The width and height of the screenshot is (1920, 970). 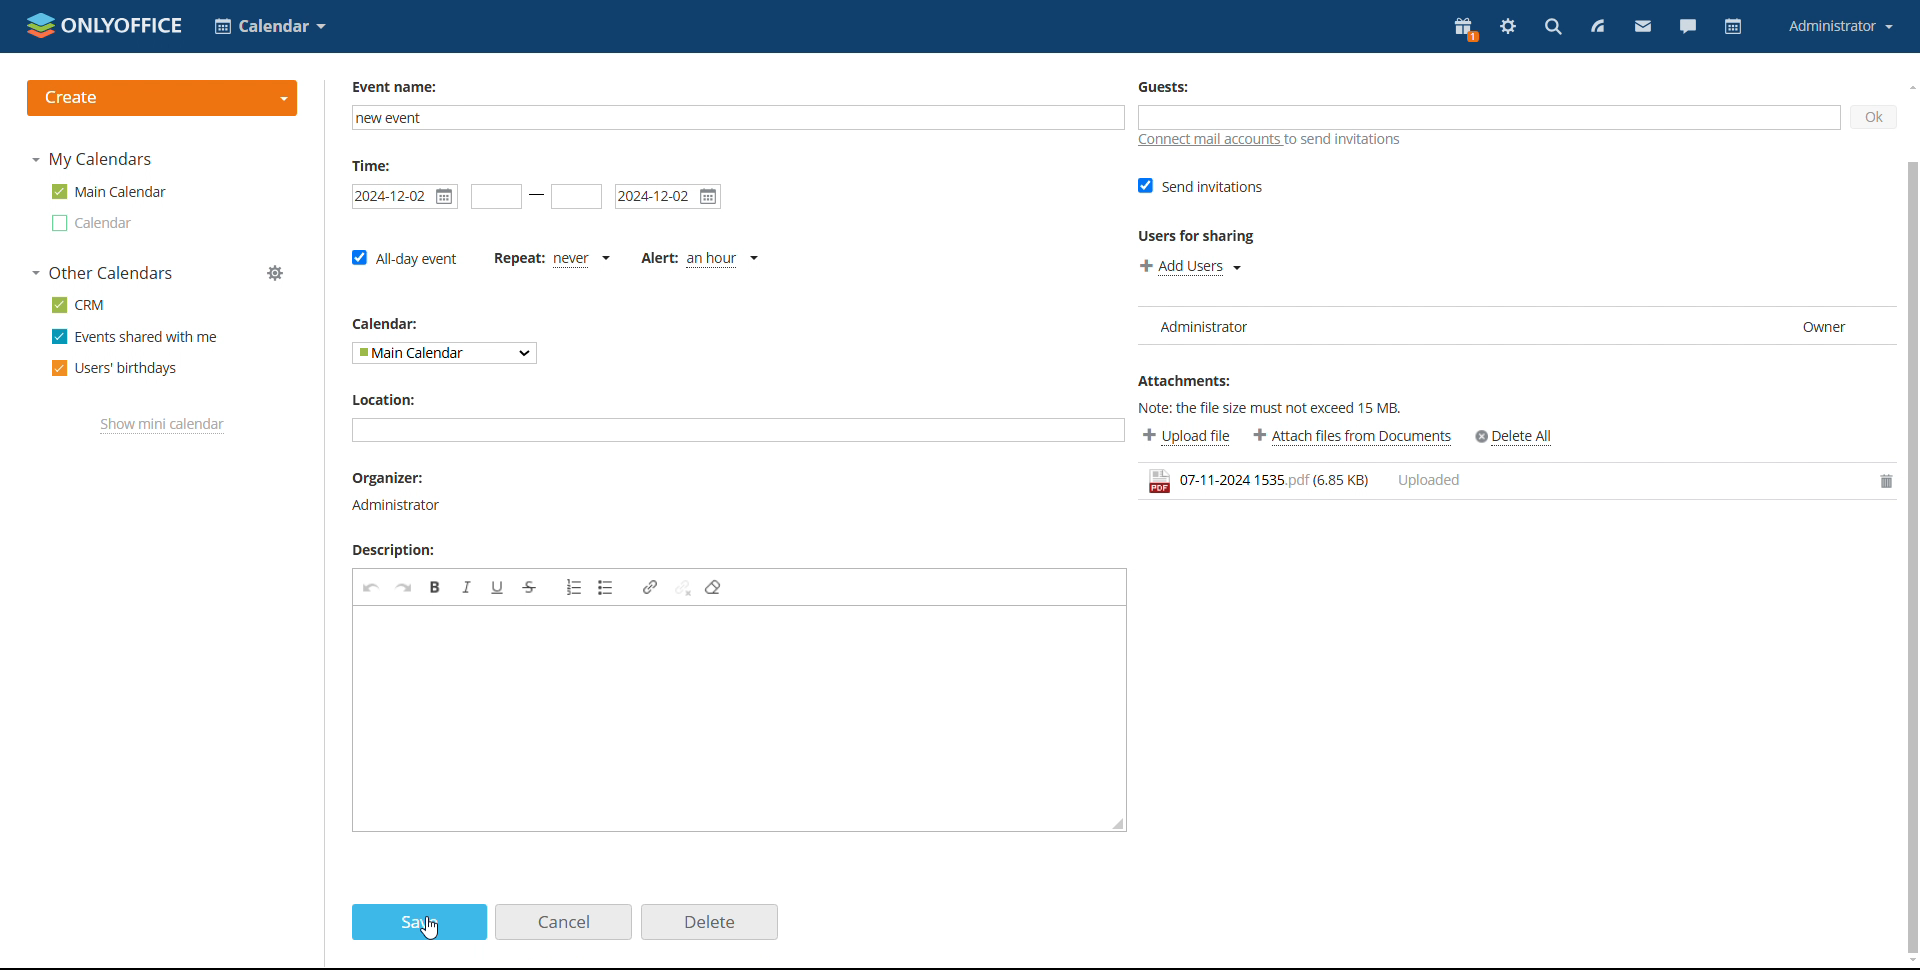 I want to click on other calendar, so click(x=89, y=223).